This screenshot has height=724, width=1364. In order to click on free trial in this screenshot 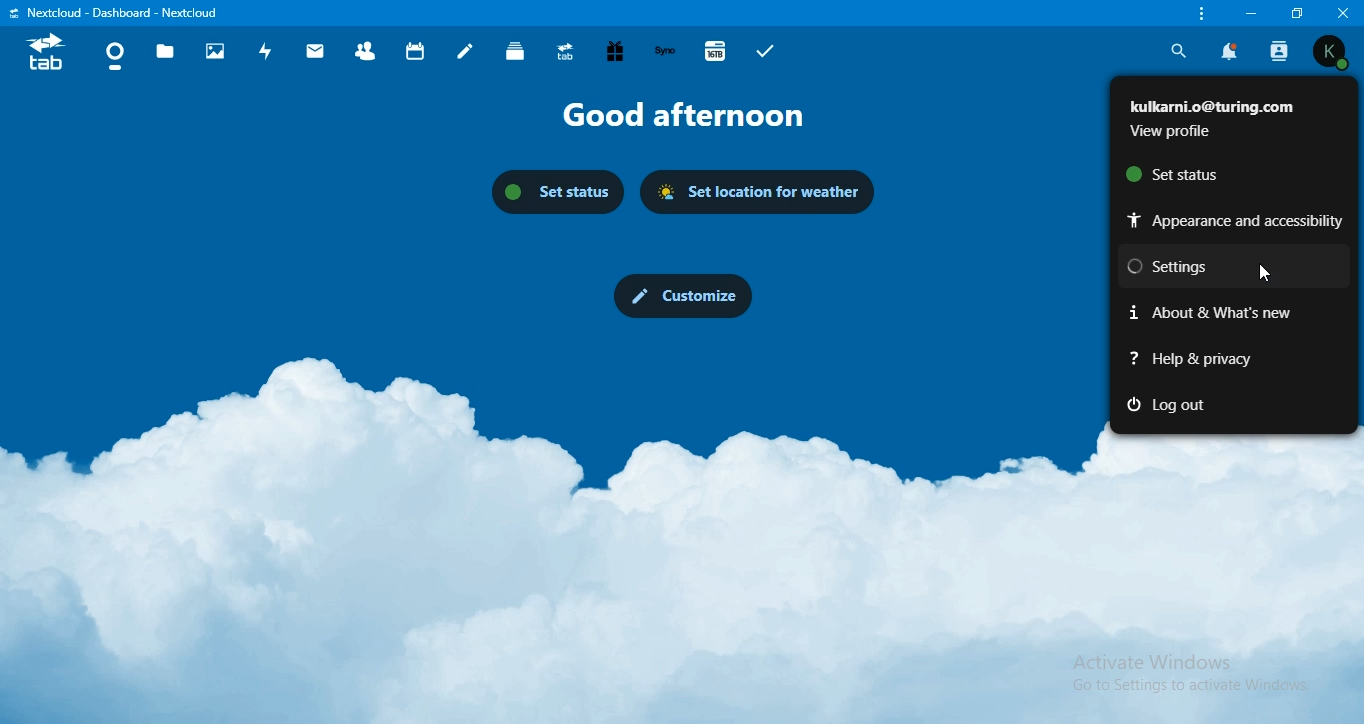, I will do `click(616, 52)`.